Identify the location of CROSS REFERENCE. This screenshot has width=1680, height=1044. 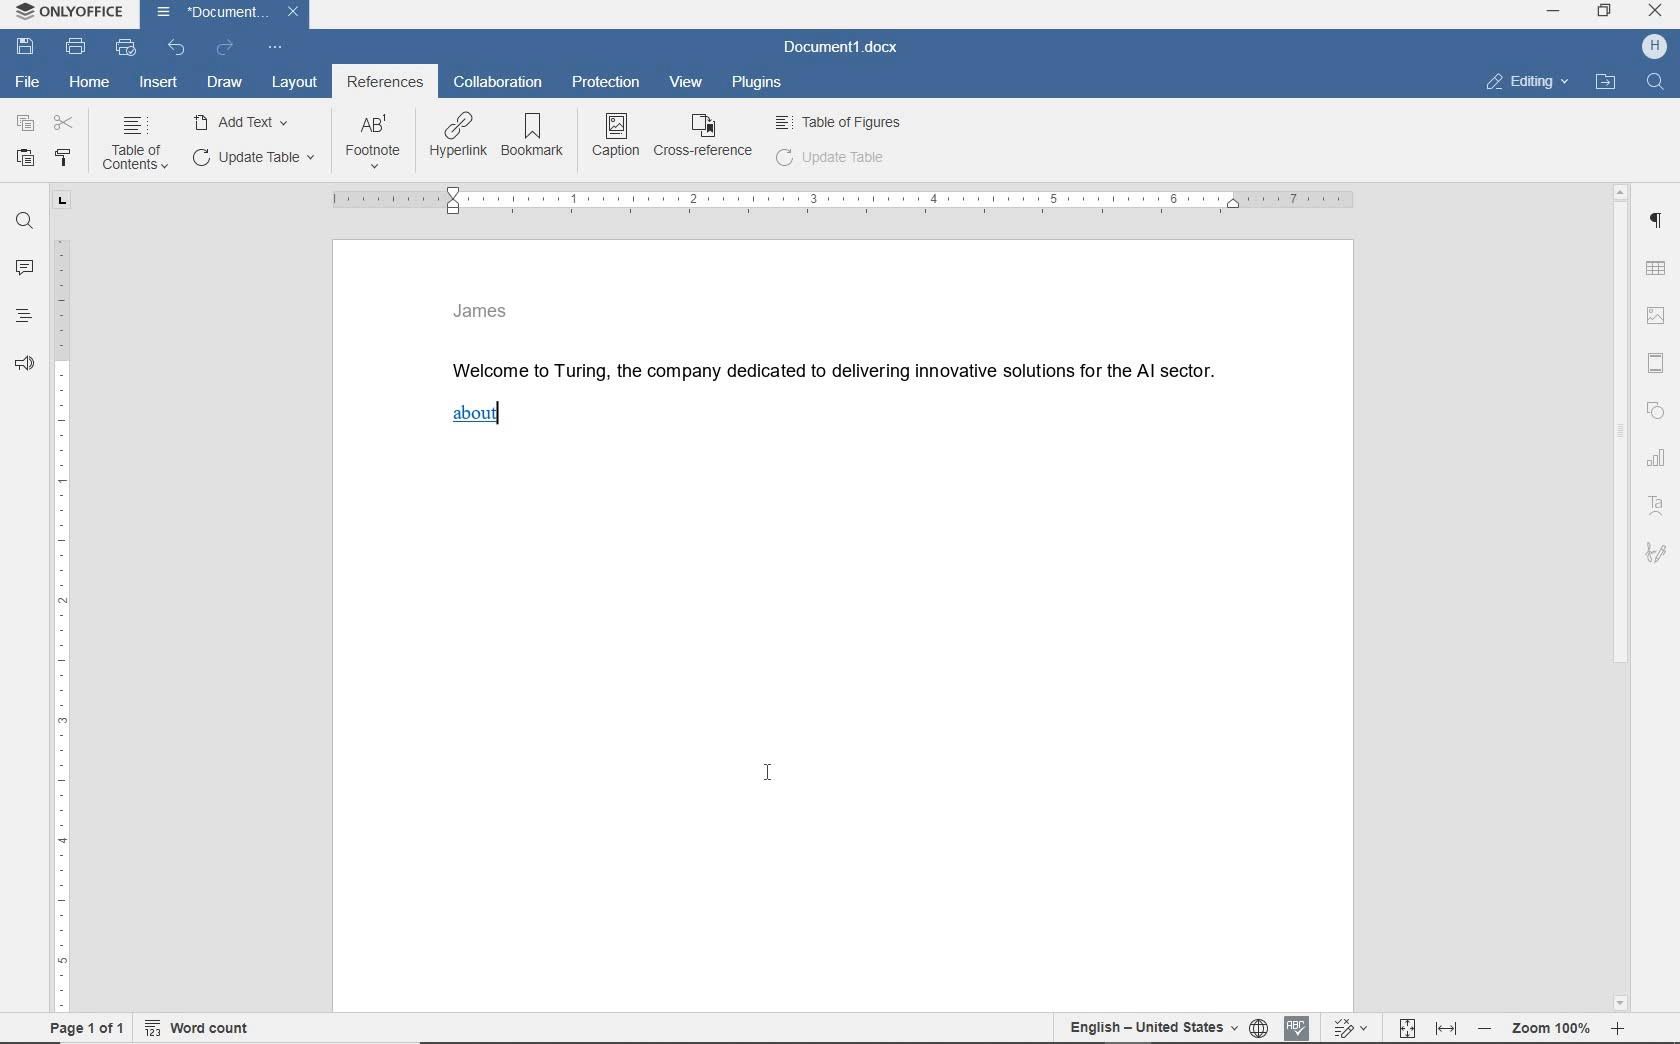
(704, 135).